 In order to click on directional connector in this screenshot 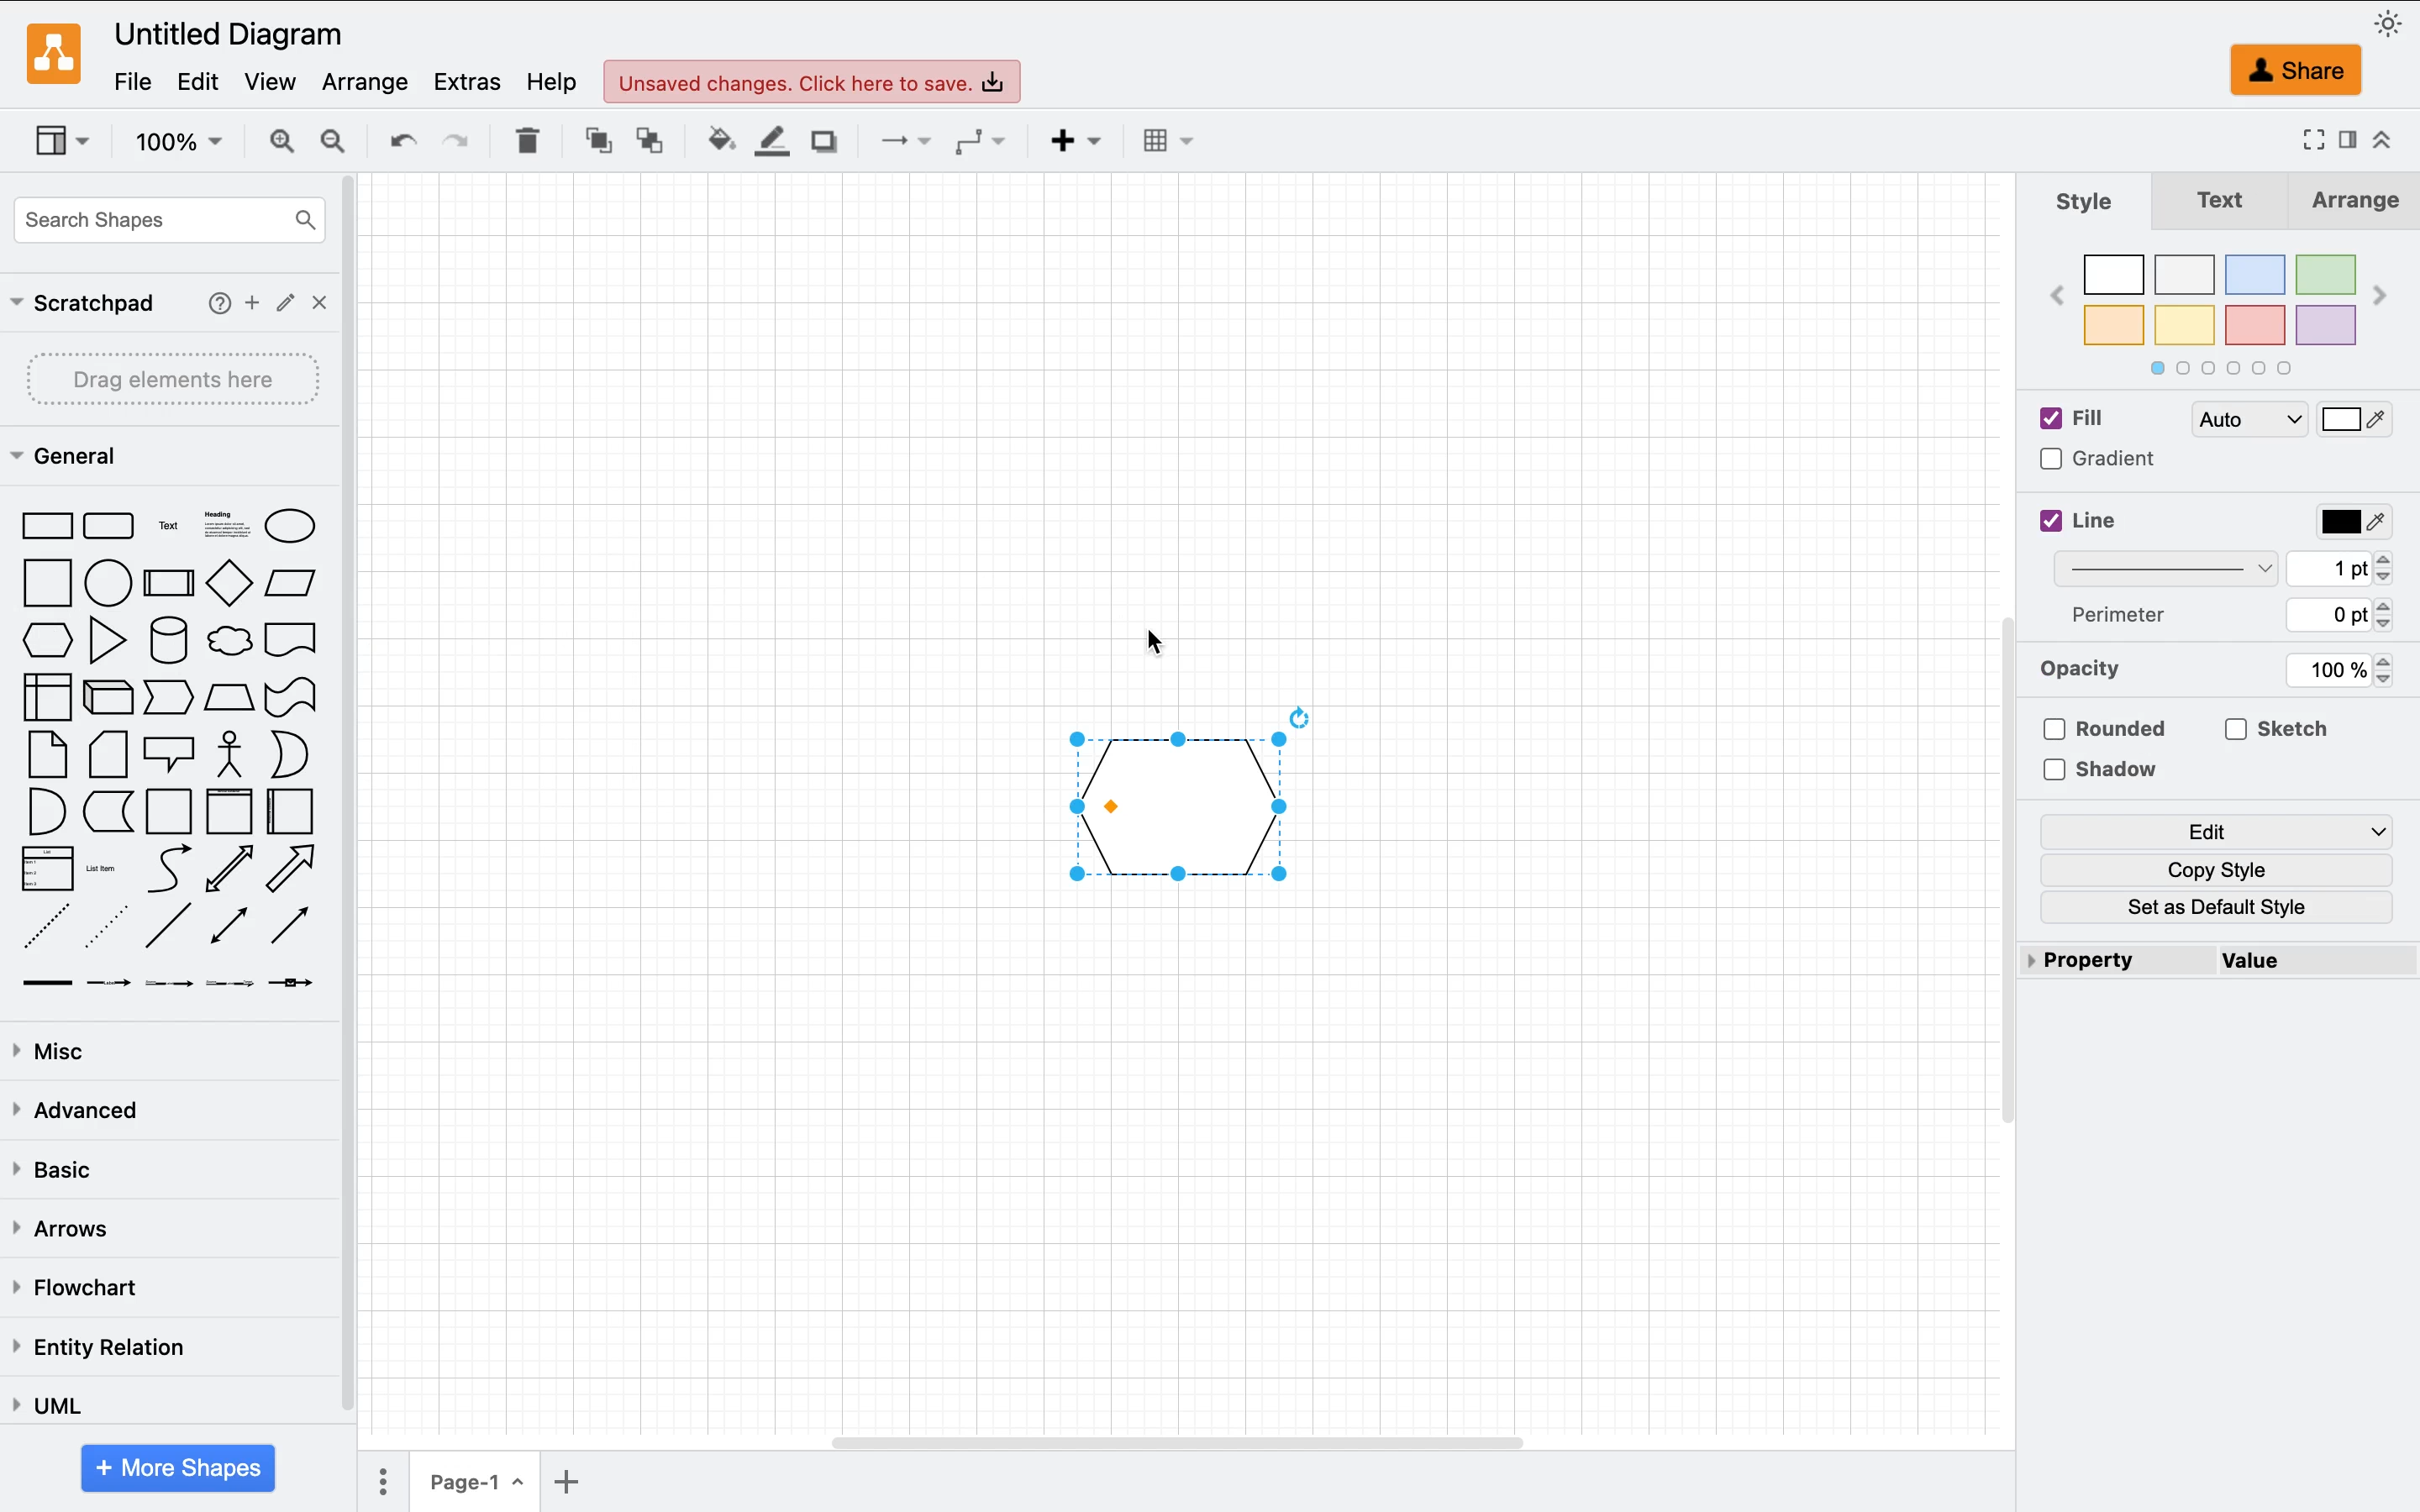, I will do `click(290, 927)`.